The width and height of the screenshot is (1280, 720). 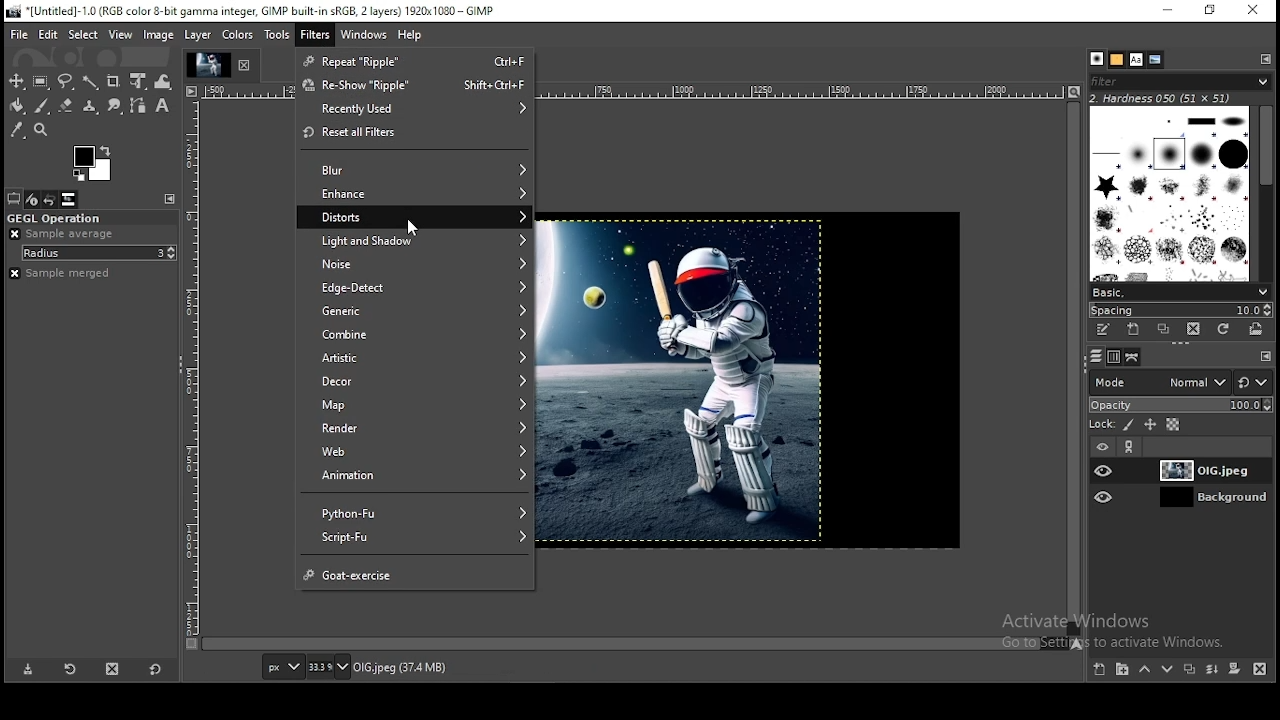 What do you see at coordinates (1223, 328) in the screenshot?
I see `refresh brushes` at bounding box center [1223, 328].